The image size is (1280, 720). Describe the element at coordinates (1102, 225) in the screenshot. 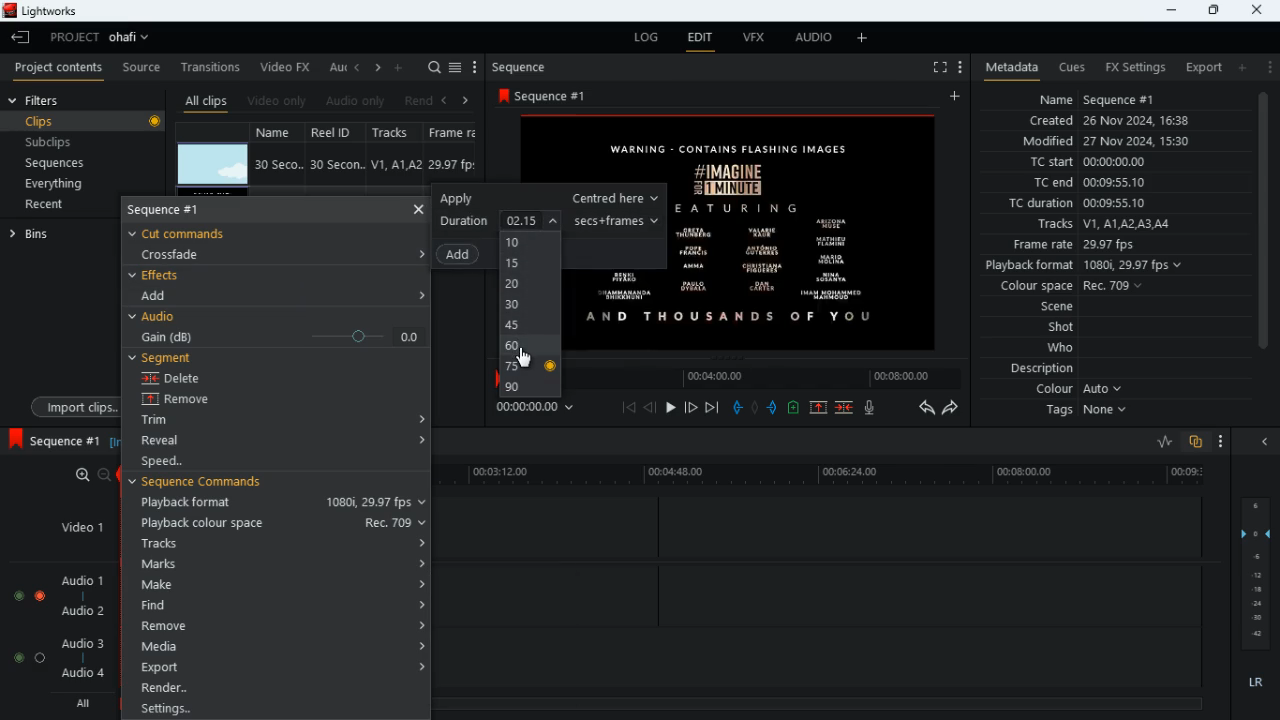

I see `tracks` at that location.